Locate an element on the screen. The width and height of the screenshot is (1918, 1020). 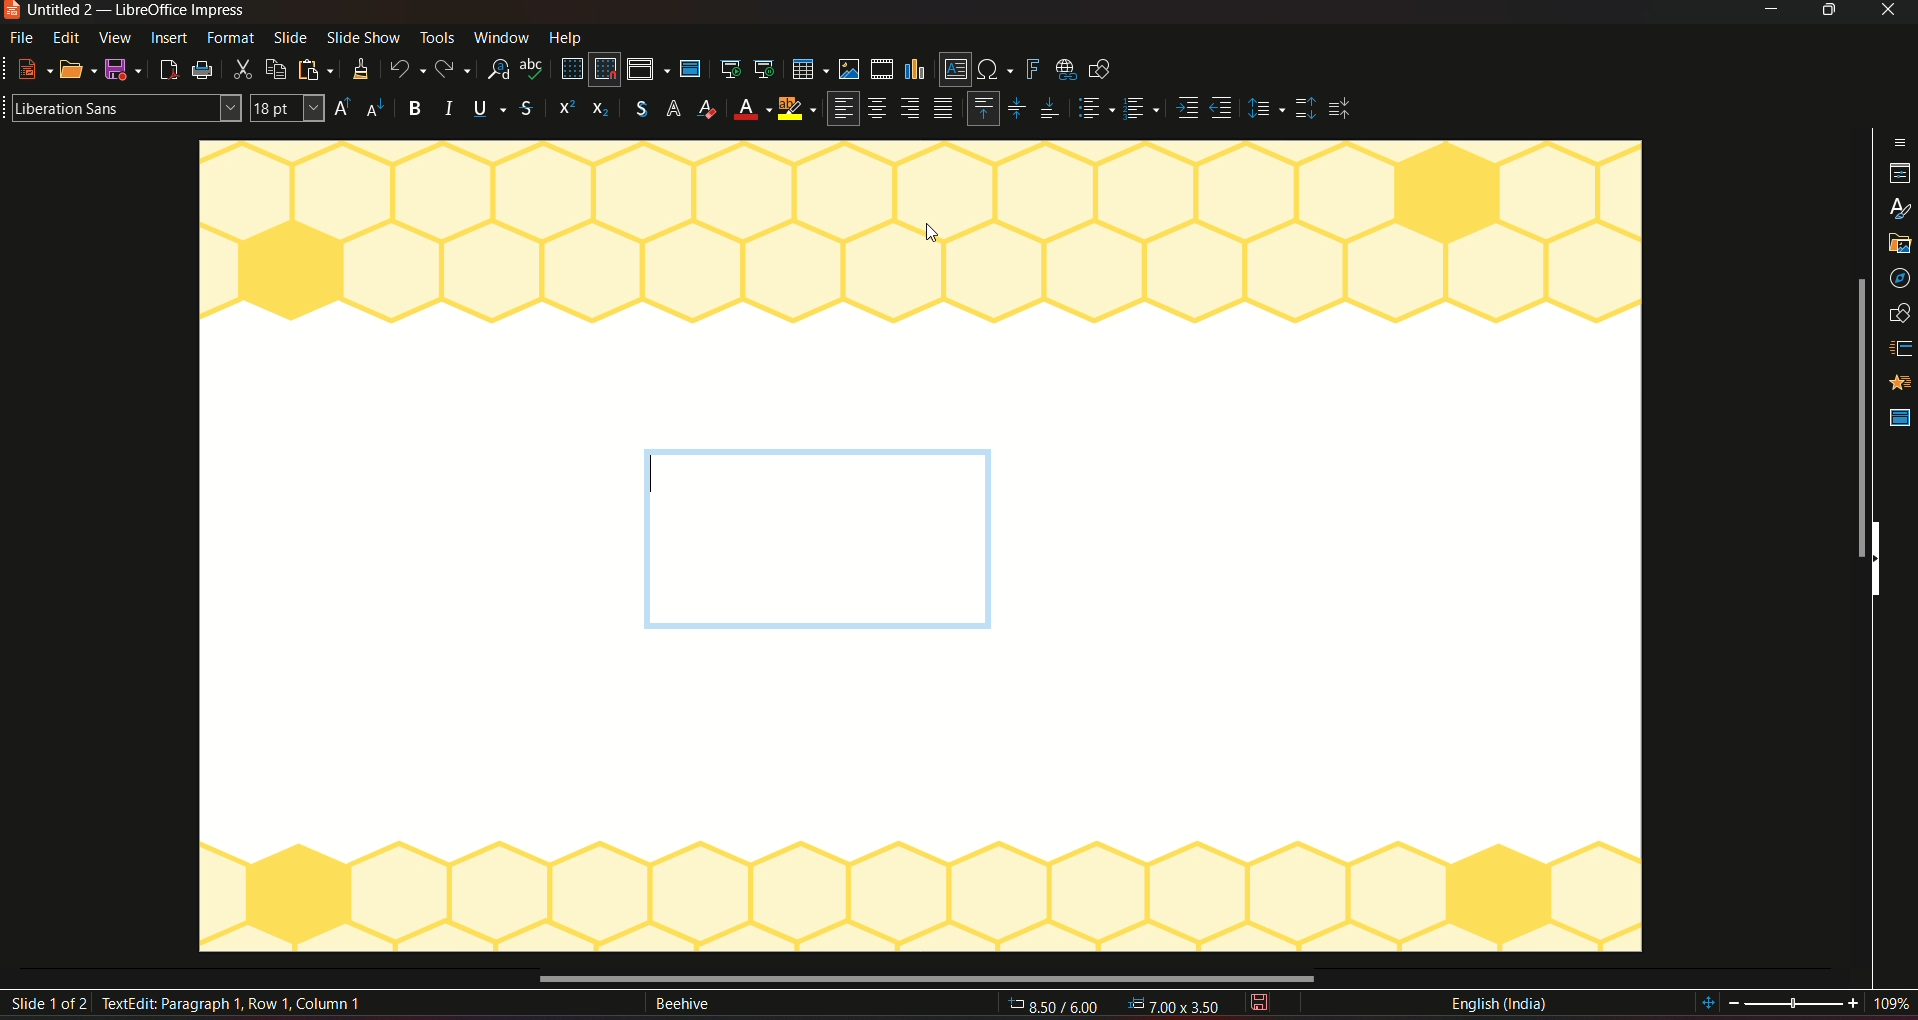
export as pdf is located at coordinates (167, 70).